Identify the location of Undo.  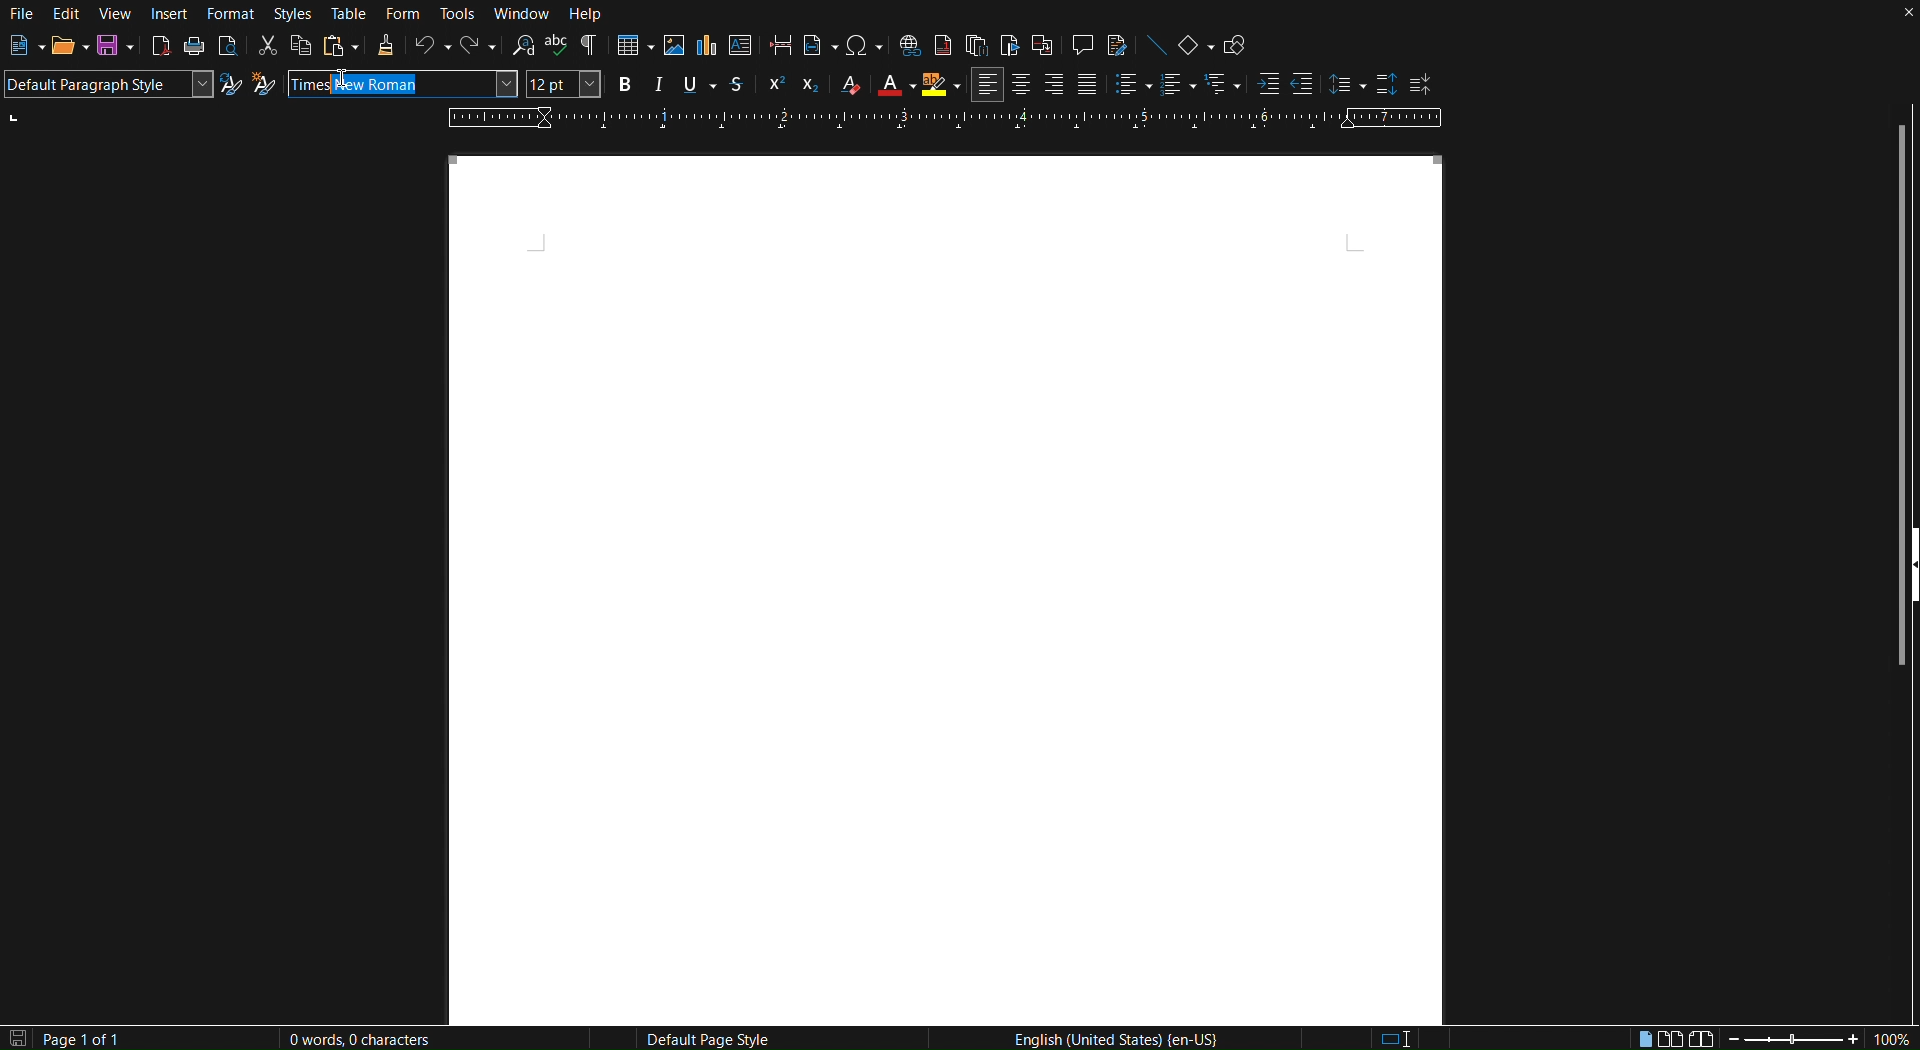
(429, 48).